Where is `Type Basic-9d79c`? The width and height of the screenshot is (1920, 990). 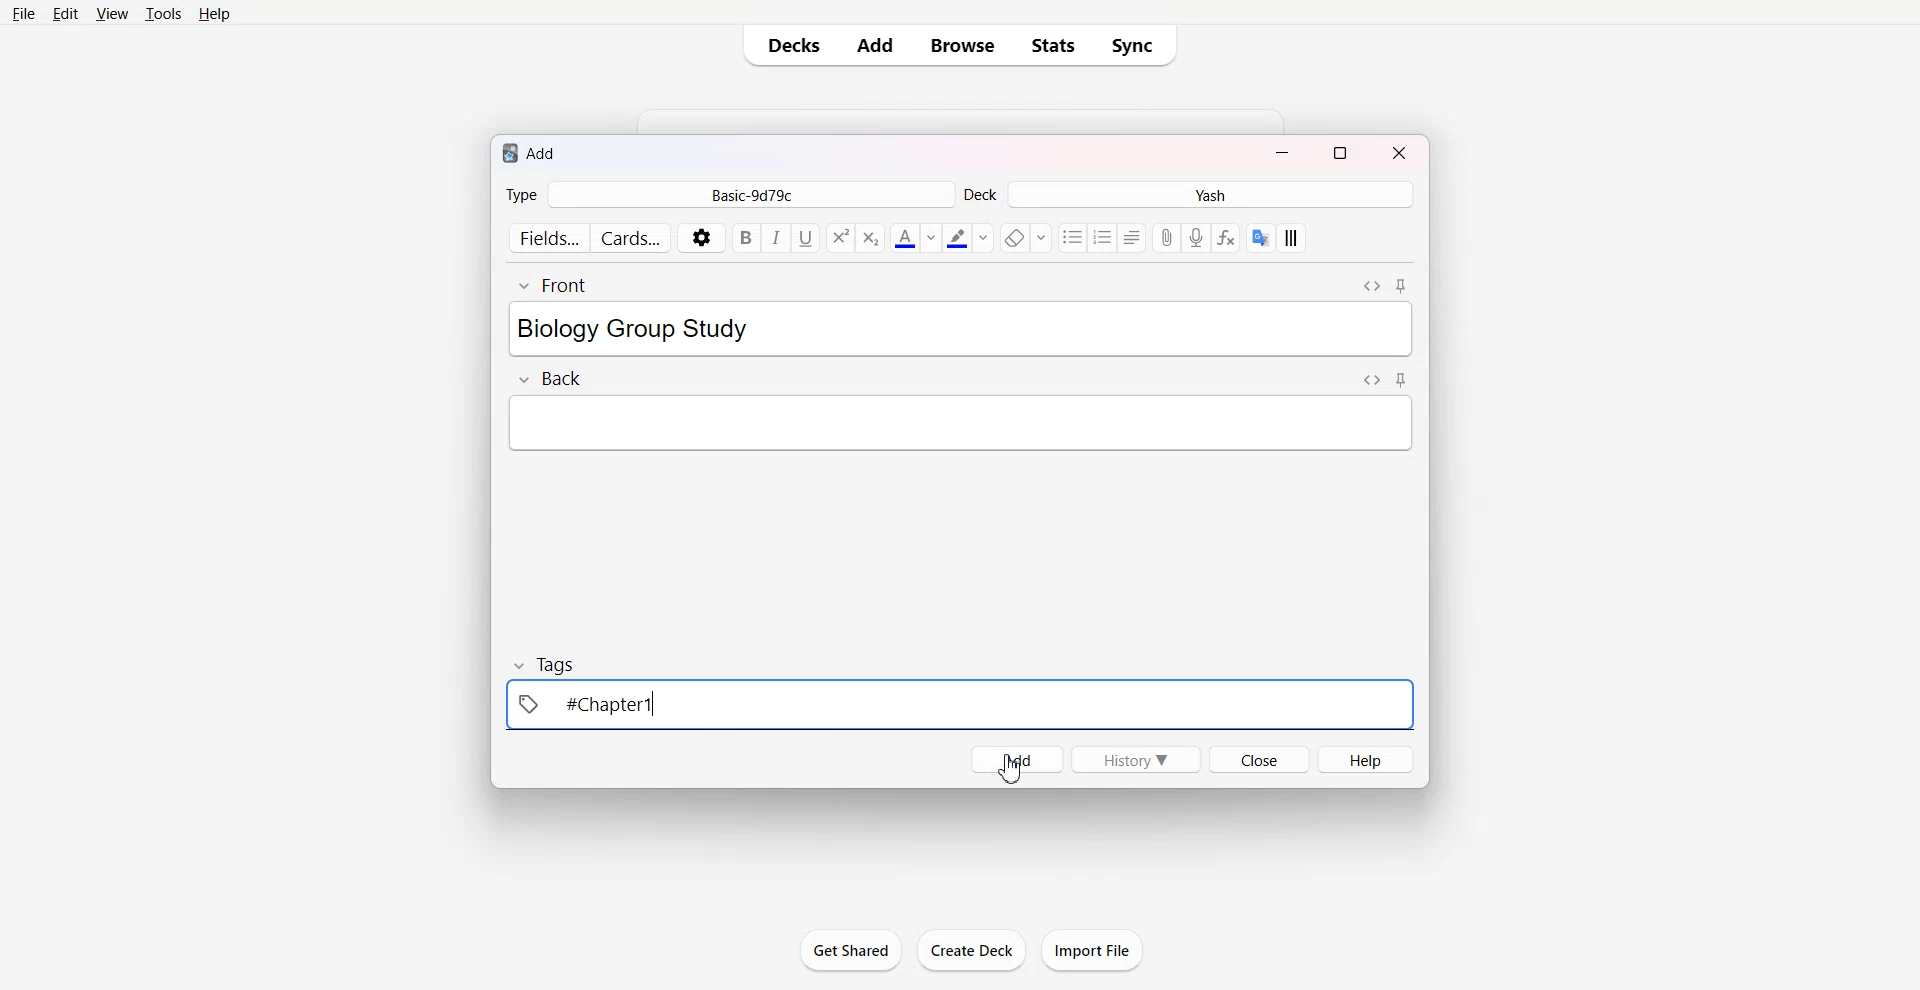
Type Basic-9d79c is located at coordinates (728, 194).